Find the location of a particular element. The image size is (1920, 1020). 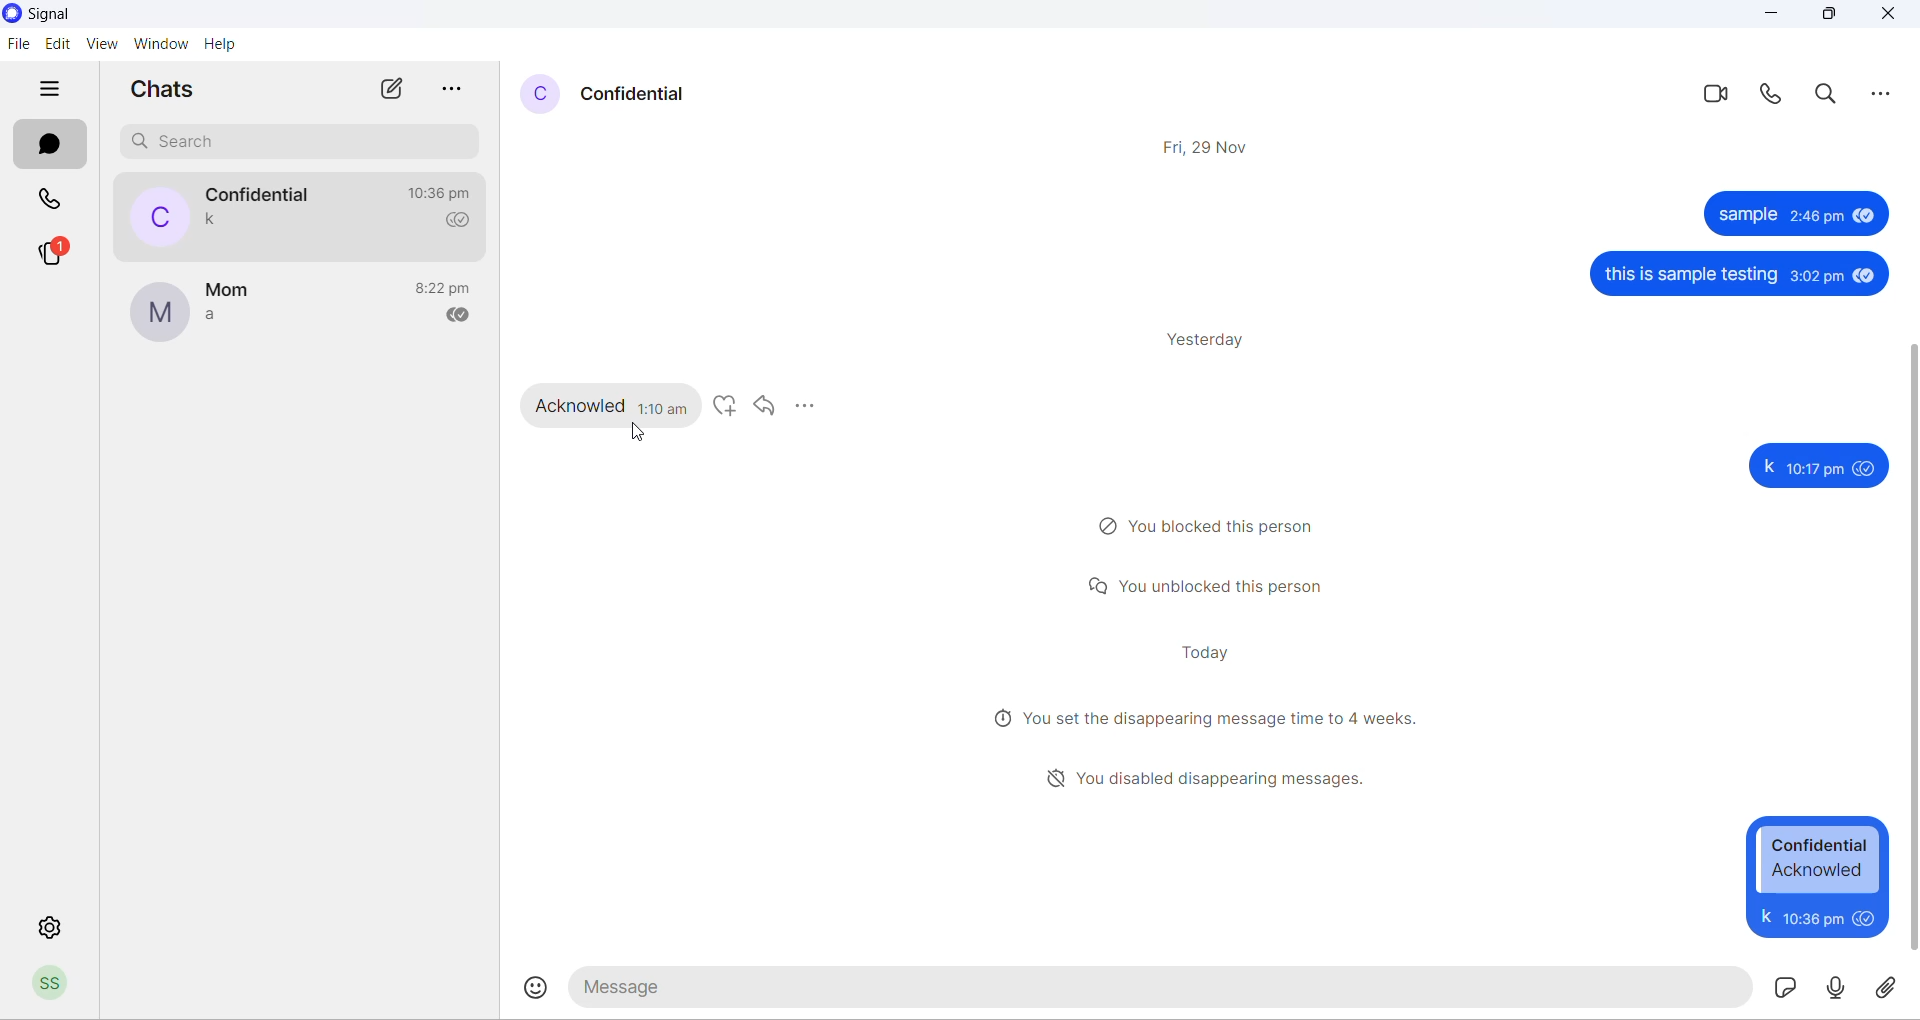

disappearing message notification is located at coordinates (1208, 716).